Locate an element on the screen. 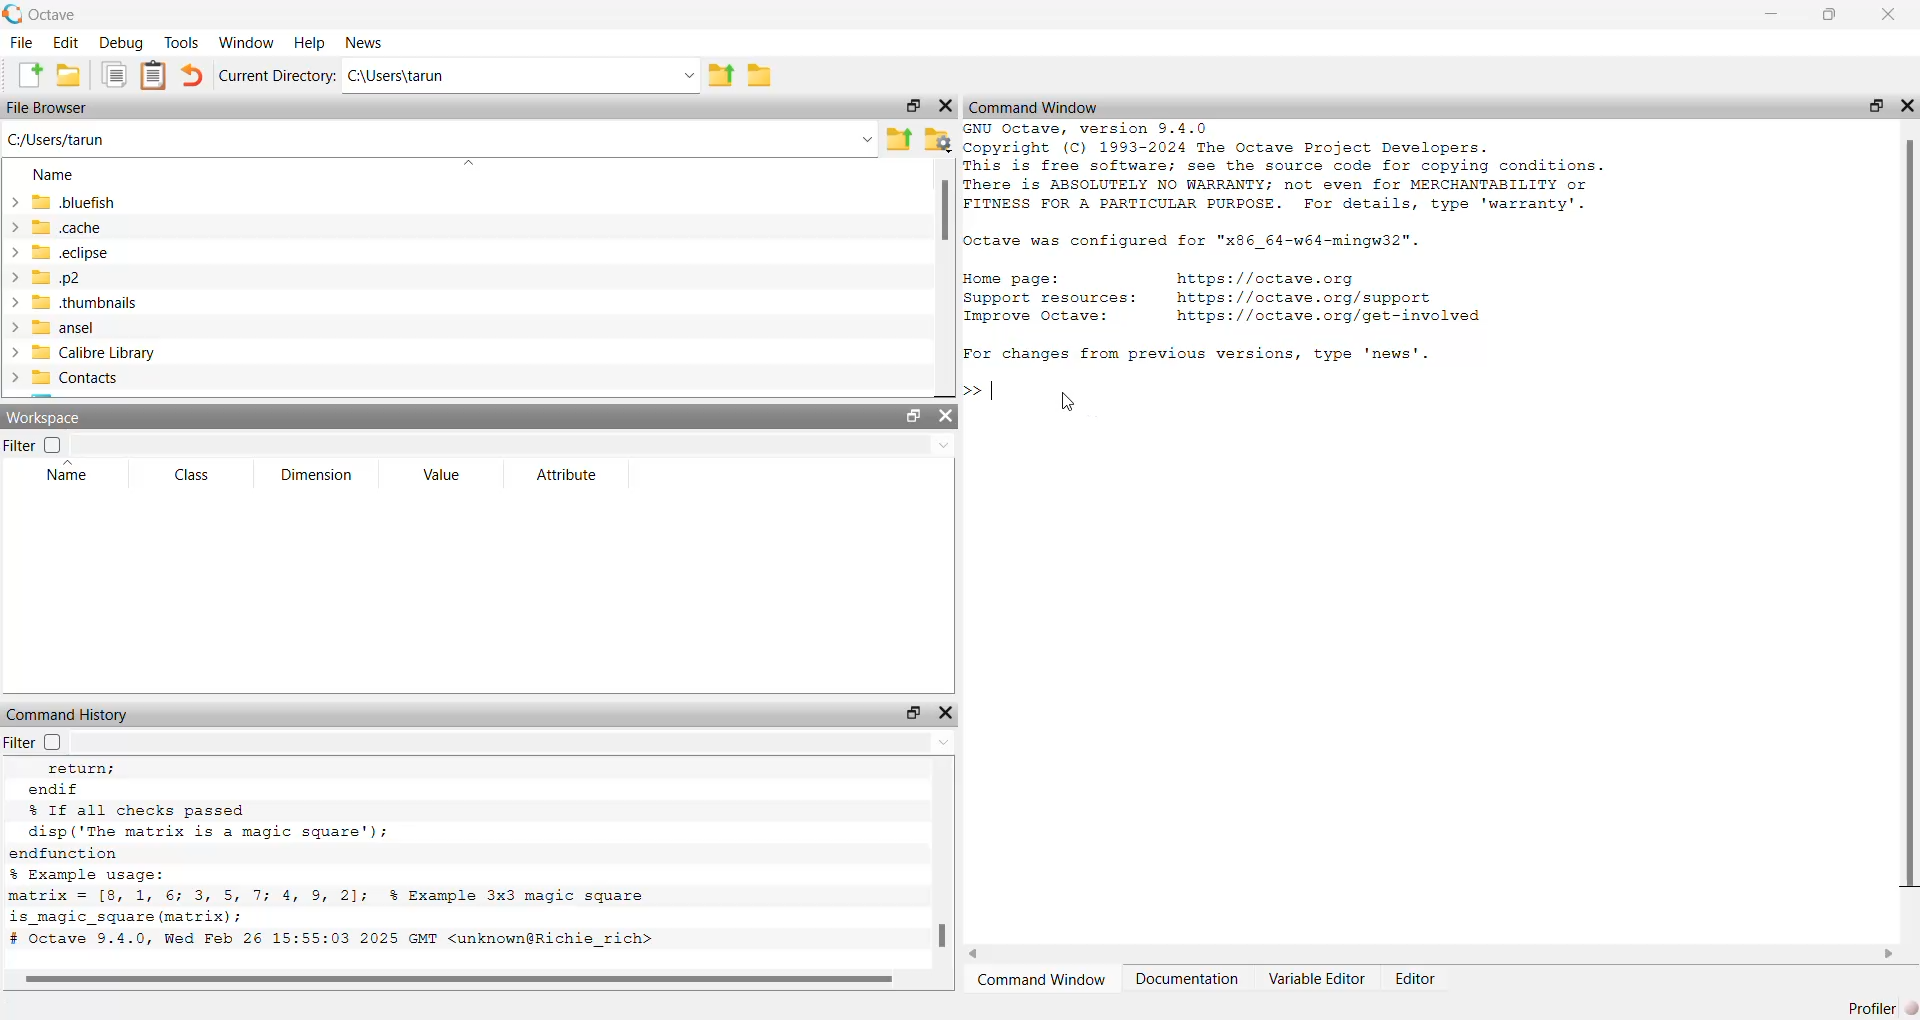 This screenshot has width=1920, height=1020. File Browser is located at coordinates (49, 107).